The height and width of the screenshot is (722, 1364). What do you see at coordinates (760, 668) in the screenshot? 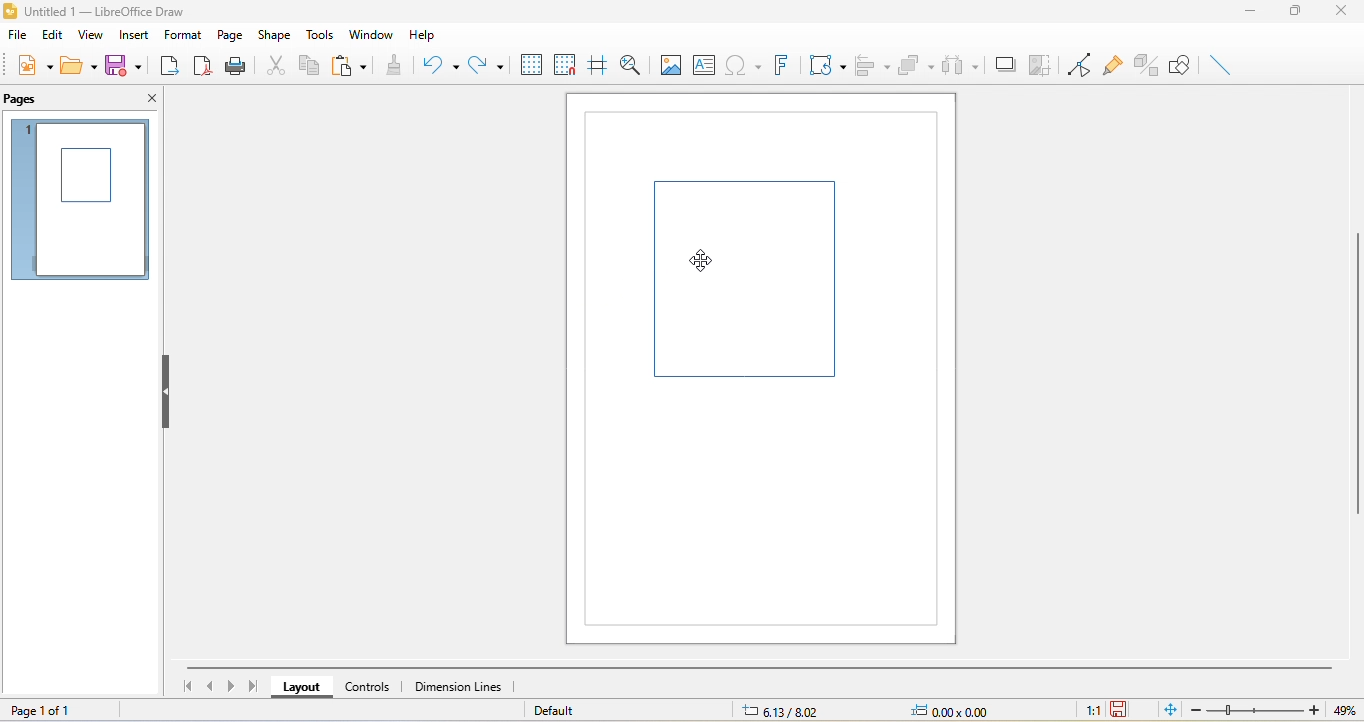
I see `horizontal scroll bar` at bounding box center [760, 668].